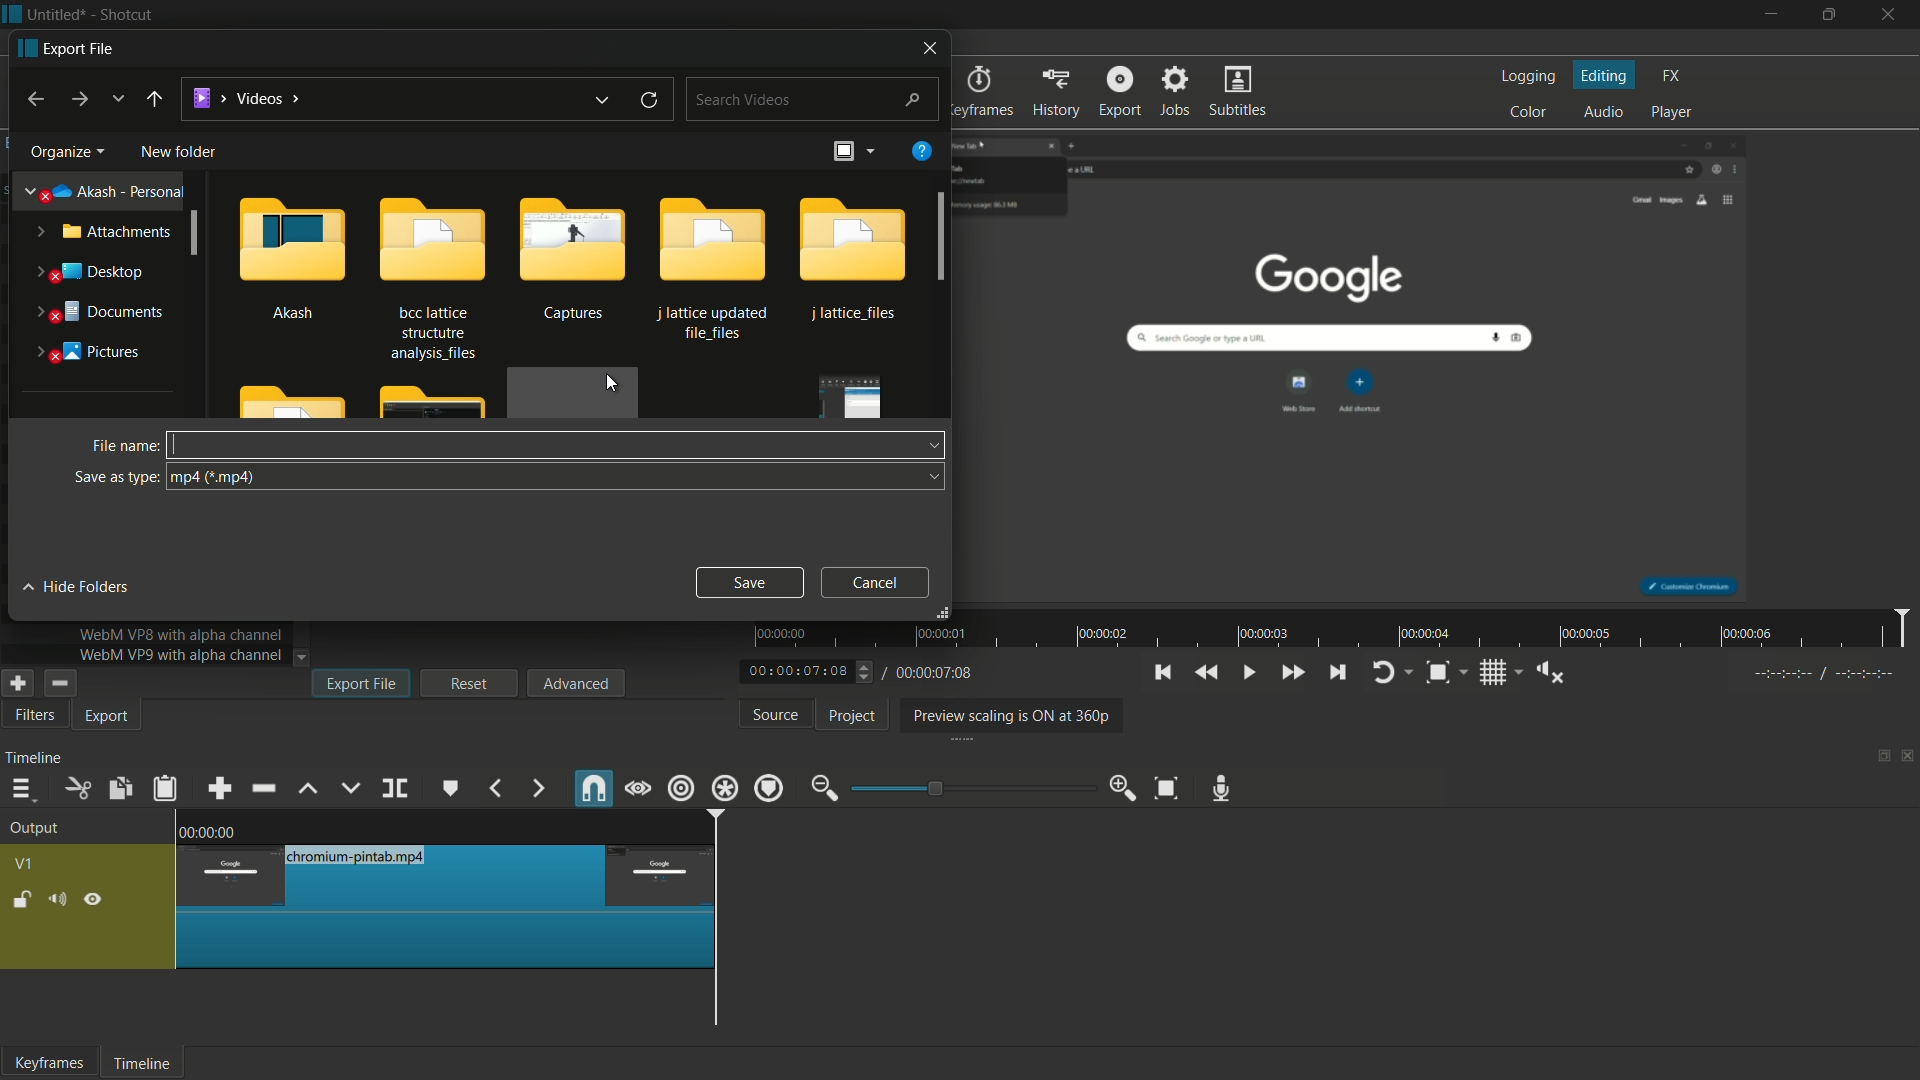  Describe the element at coordinates (932, 46) in the screenshot. I see `close window` at that location.